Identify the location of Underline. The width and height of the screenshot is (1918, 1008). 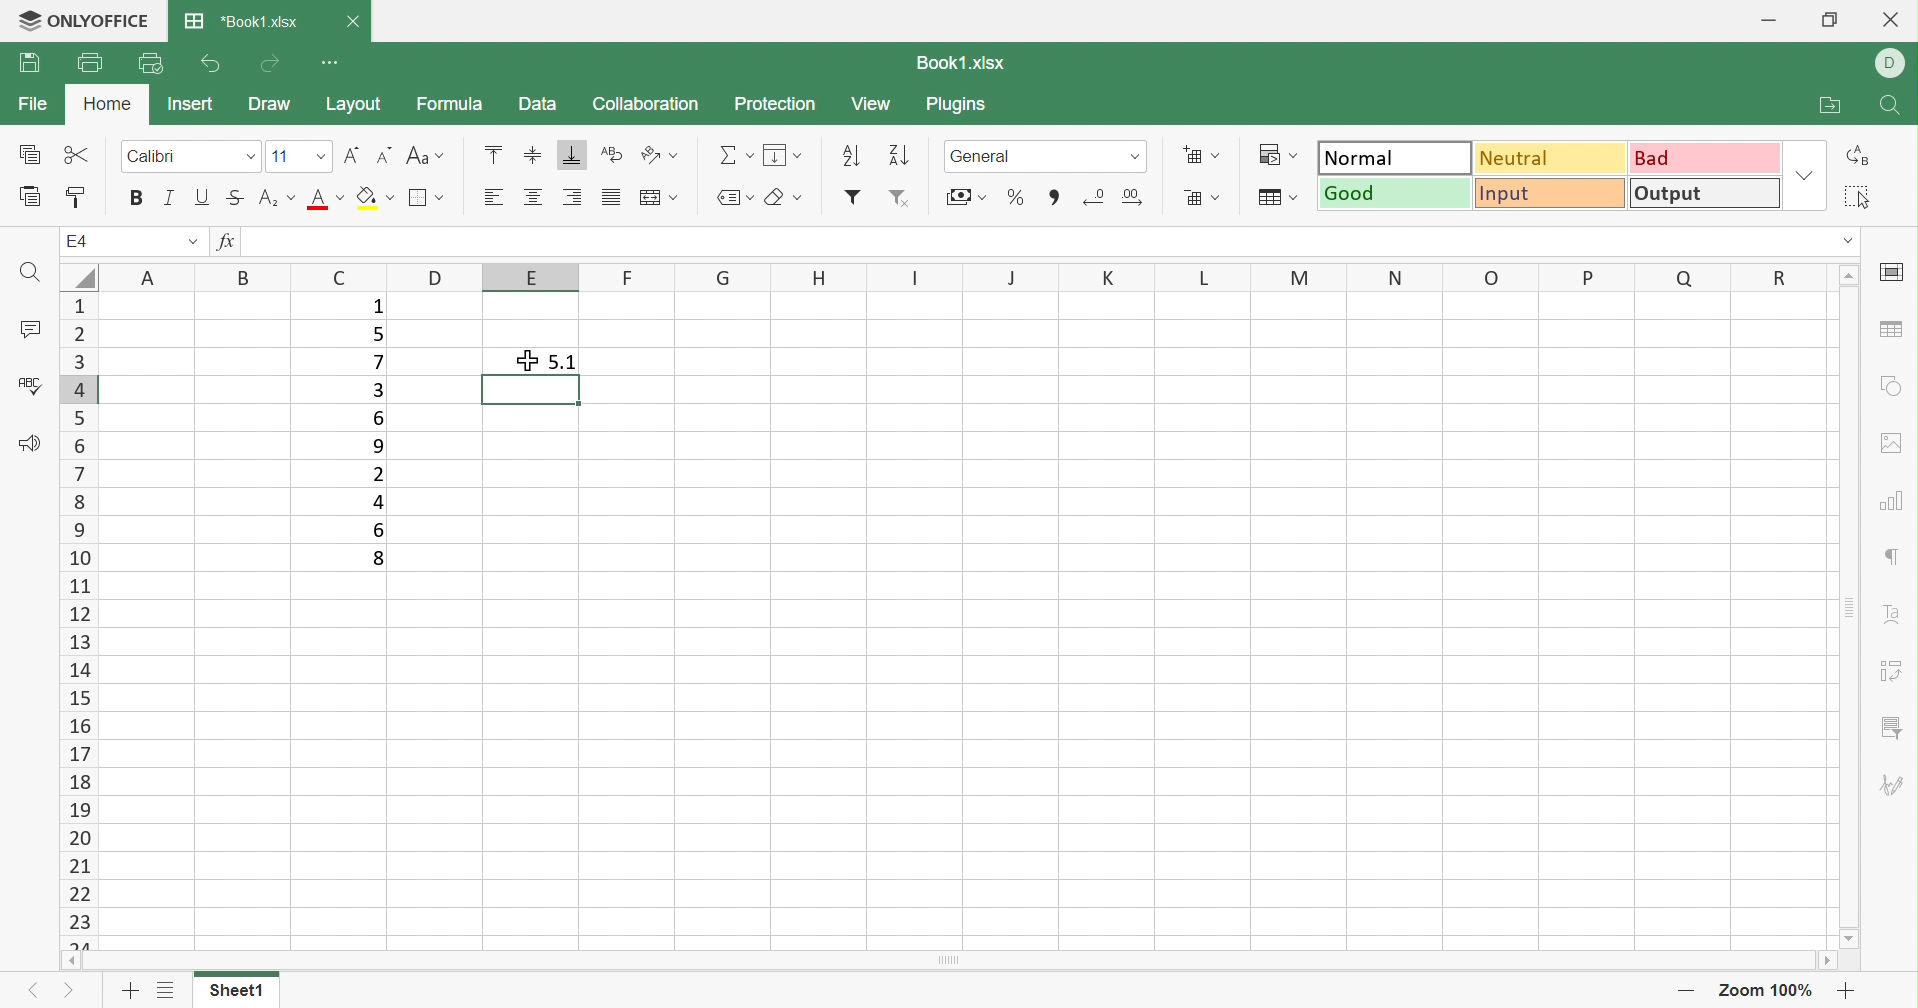
(204, 197).